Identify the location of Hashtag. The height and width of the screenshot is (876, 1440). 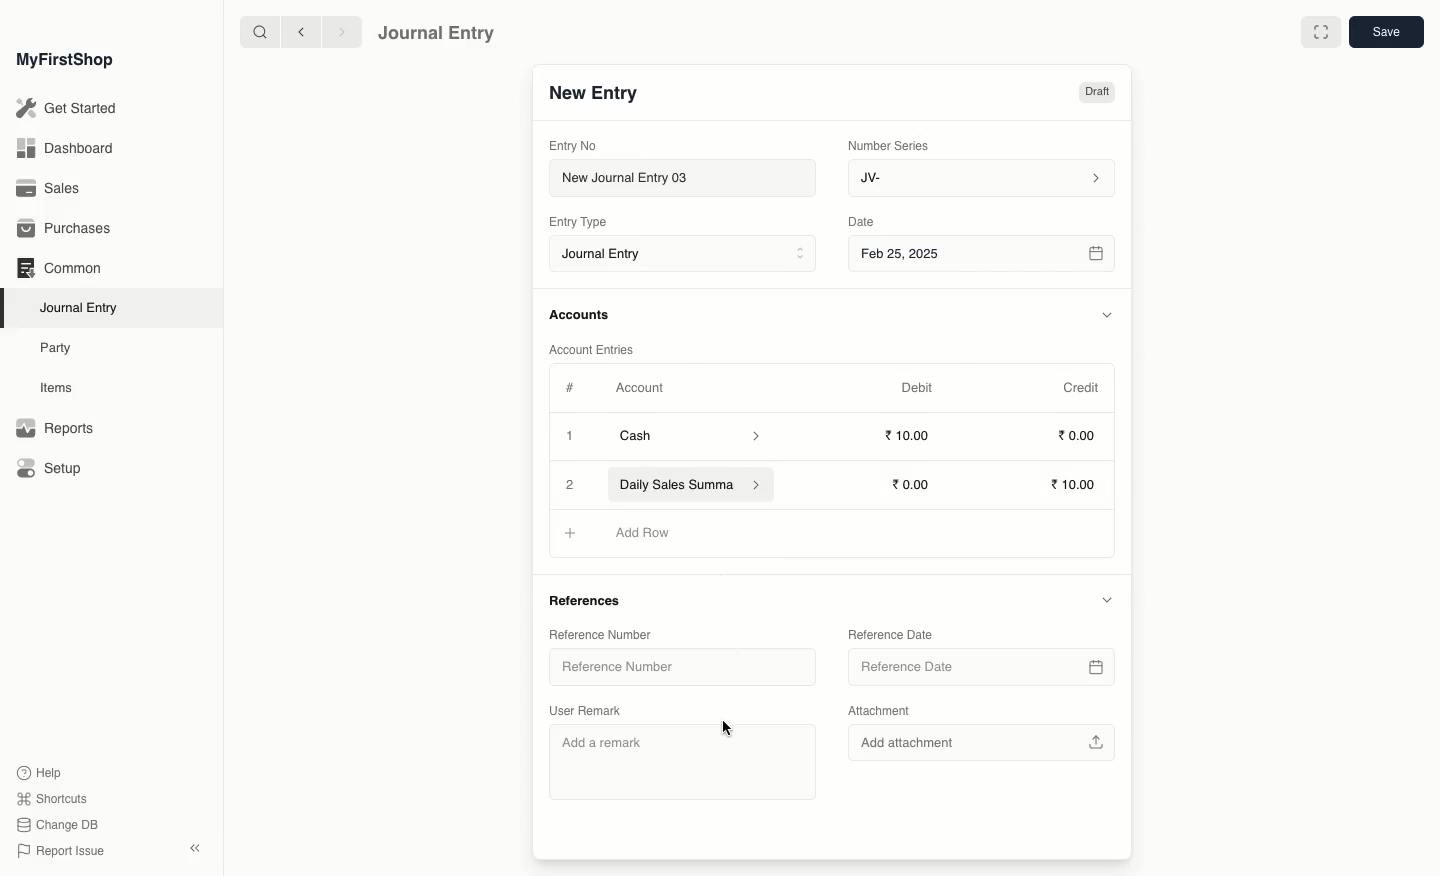
(574, 389).